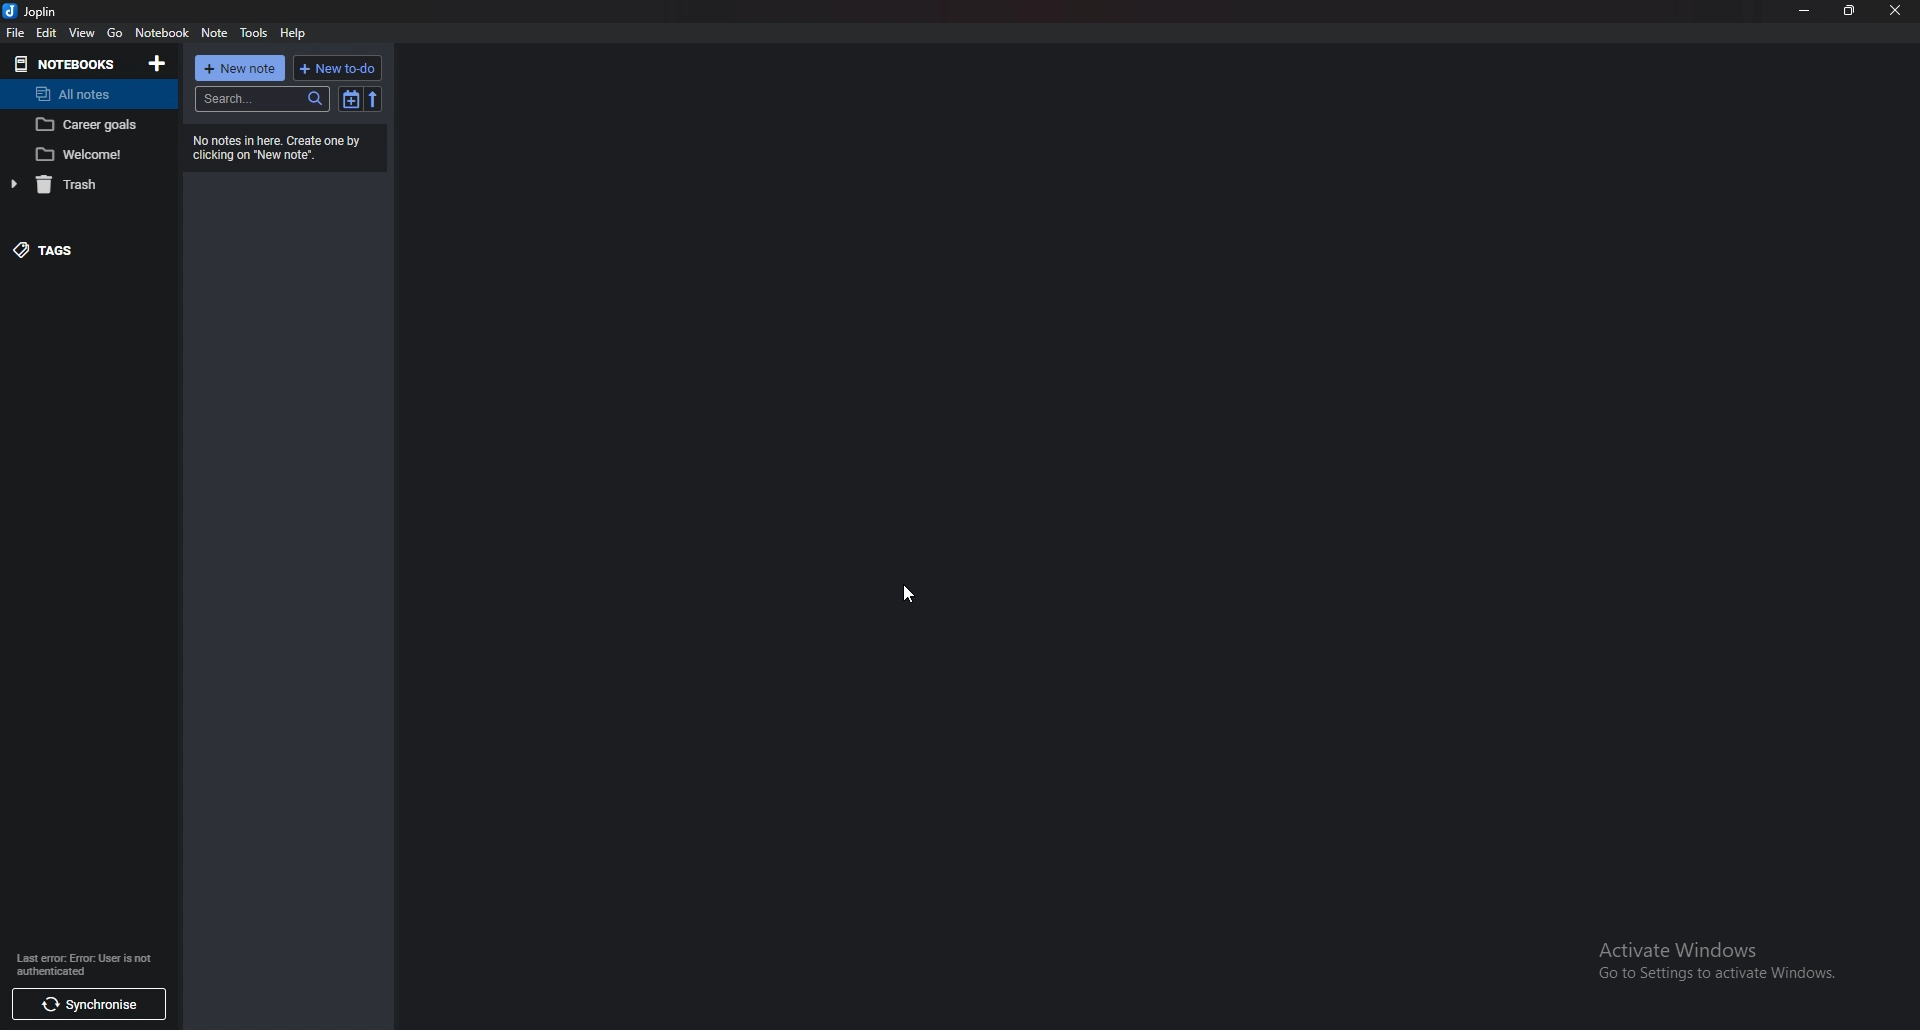 This screenshot has height=1030, width=1920. Describe the element at coordinates (90, 126) in the screenshot. I see `notes` at that location.